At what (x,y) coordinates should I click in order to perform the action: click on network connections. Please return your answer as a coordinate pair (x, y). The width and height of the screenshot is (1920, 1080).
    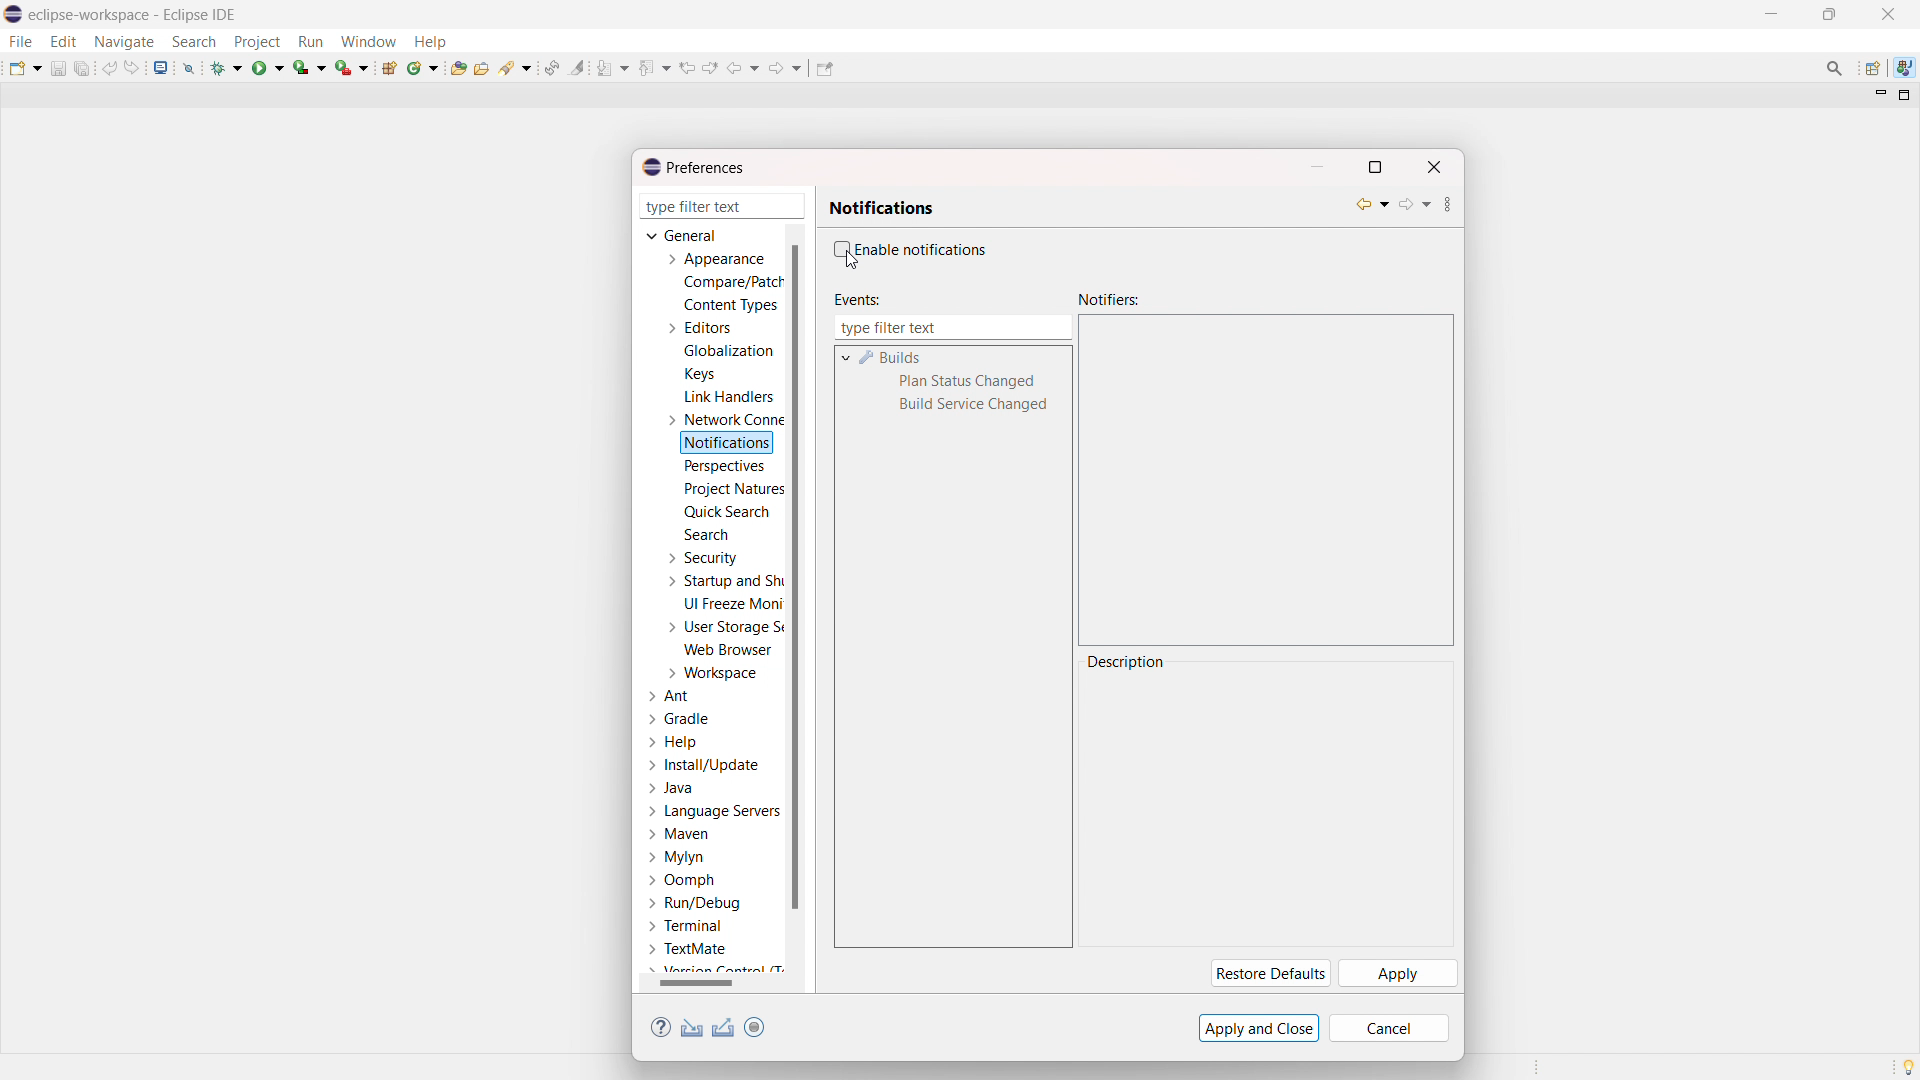
    Looking at the image, I should click on (722, 419).